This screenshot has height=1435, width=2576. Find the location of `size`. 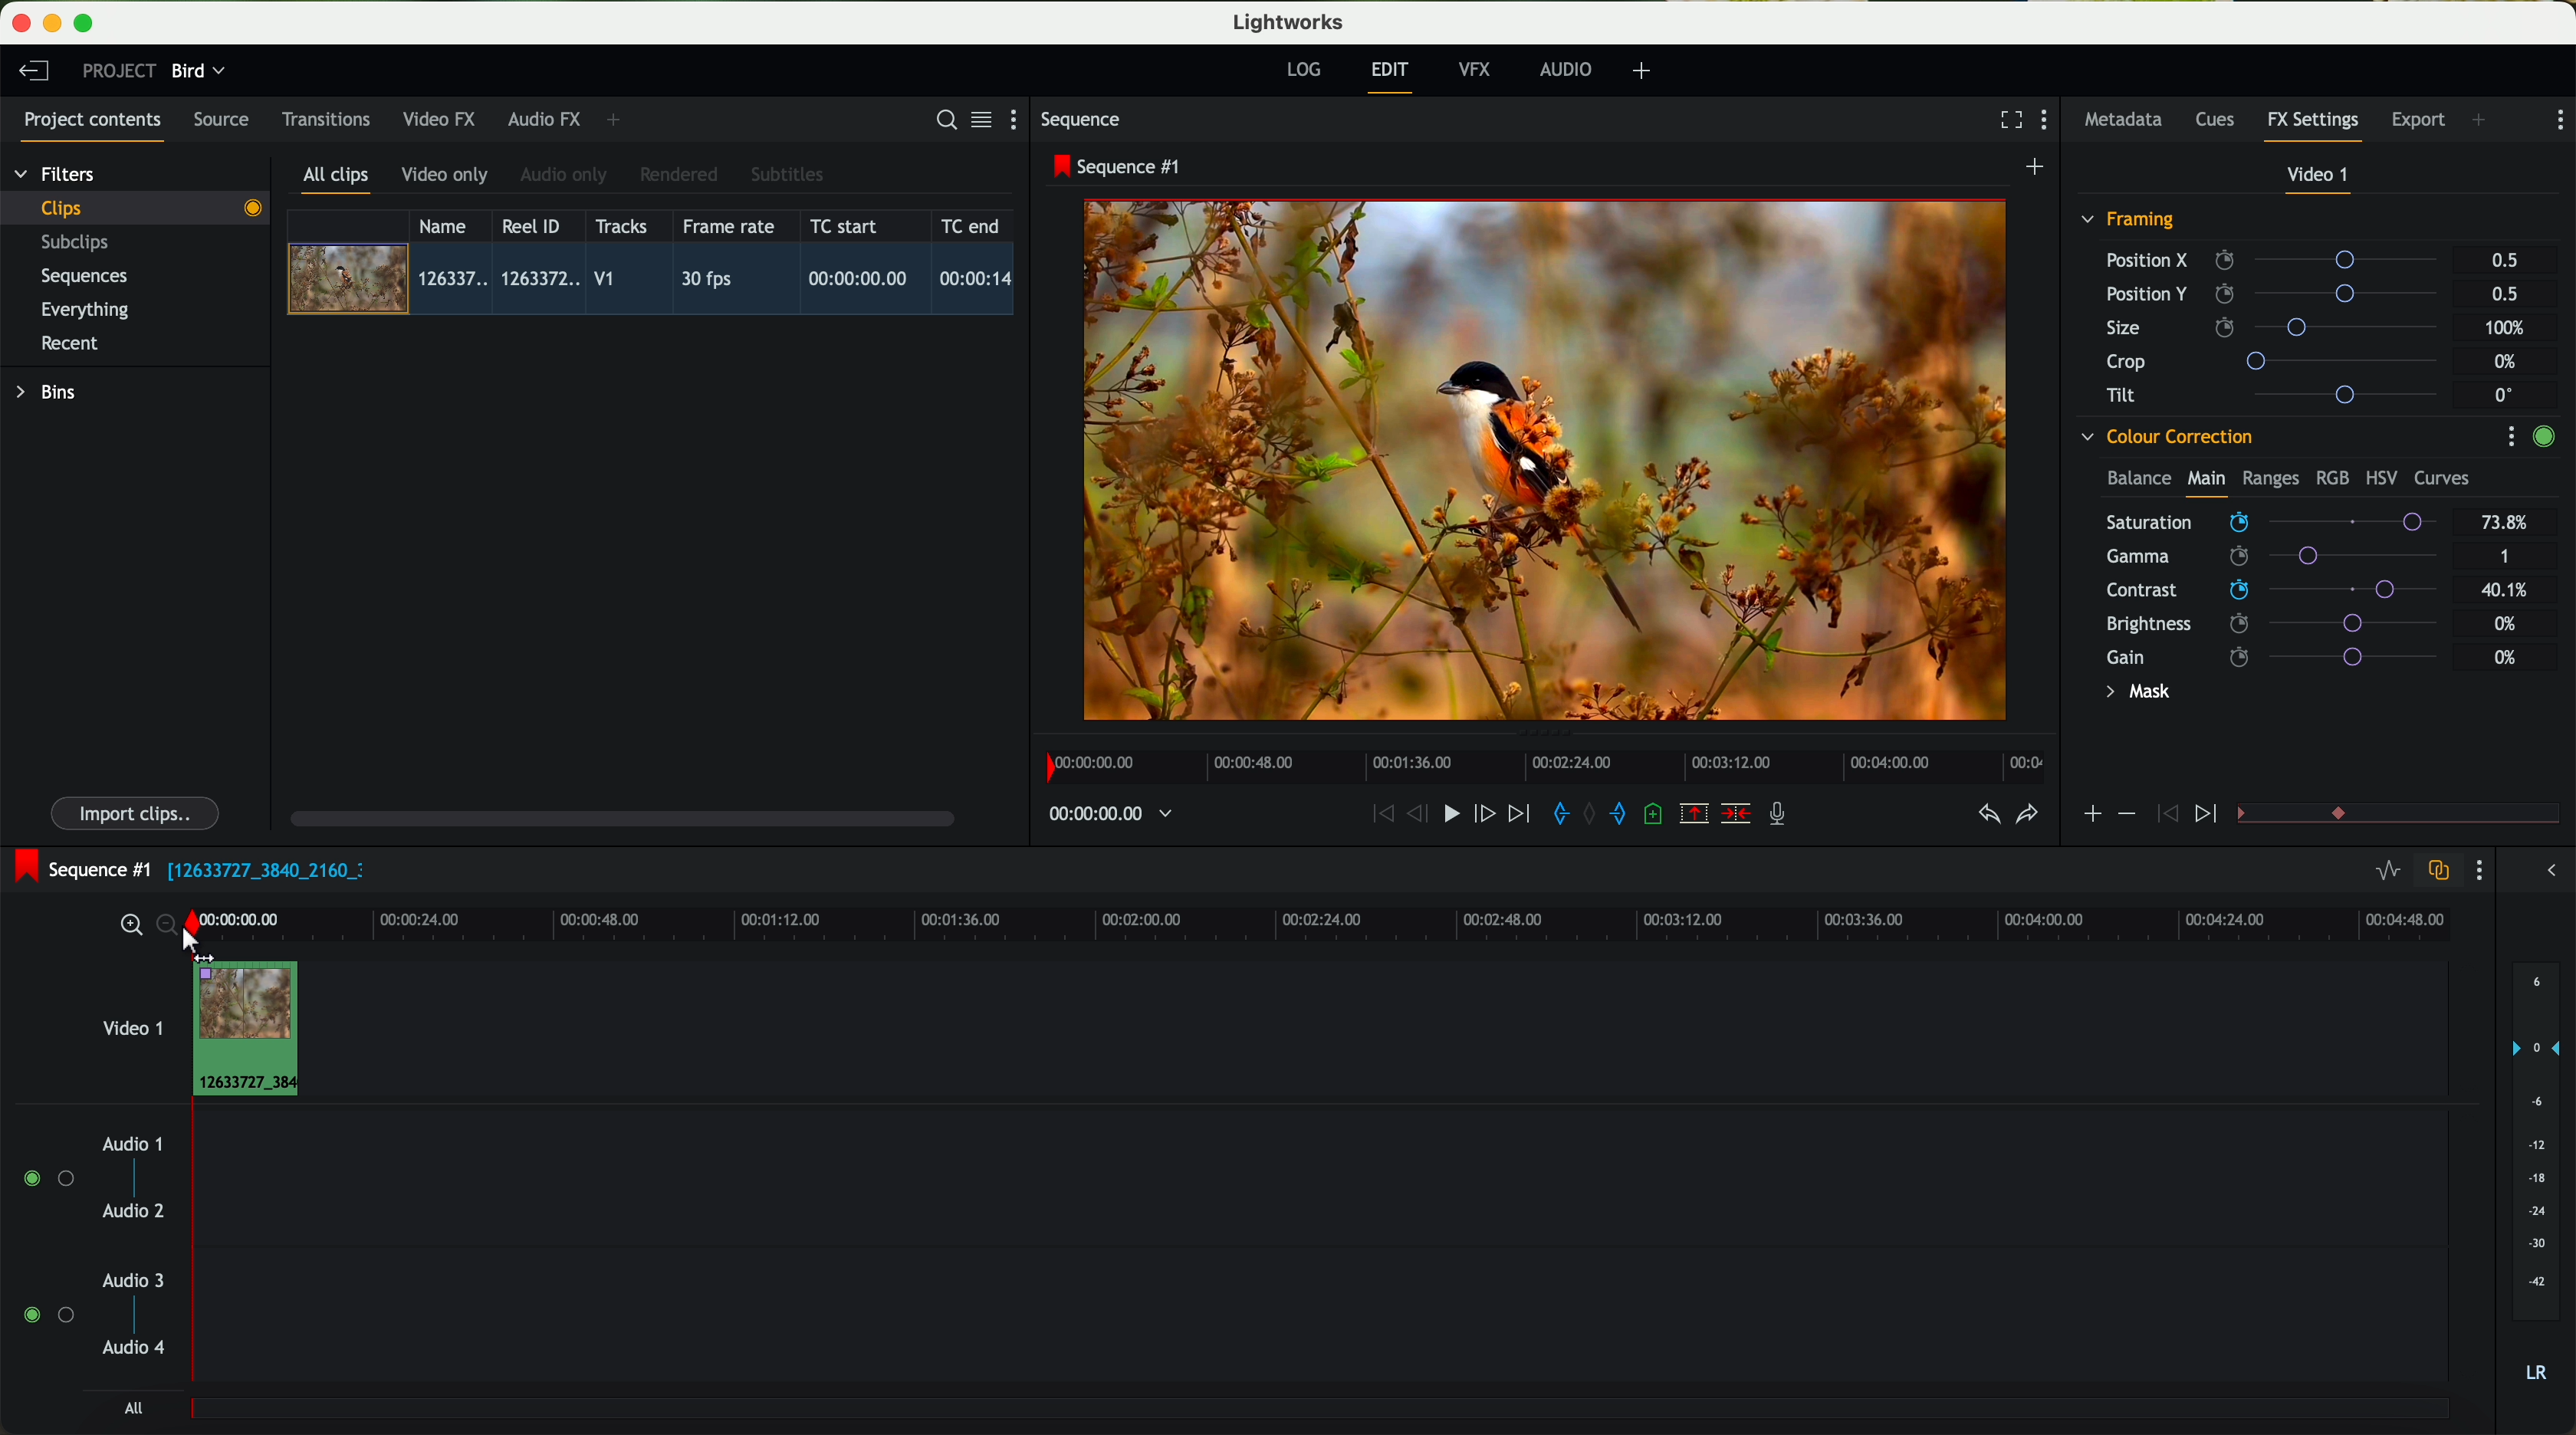

size is located at coordinates (2277, 328).